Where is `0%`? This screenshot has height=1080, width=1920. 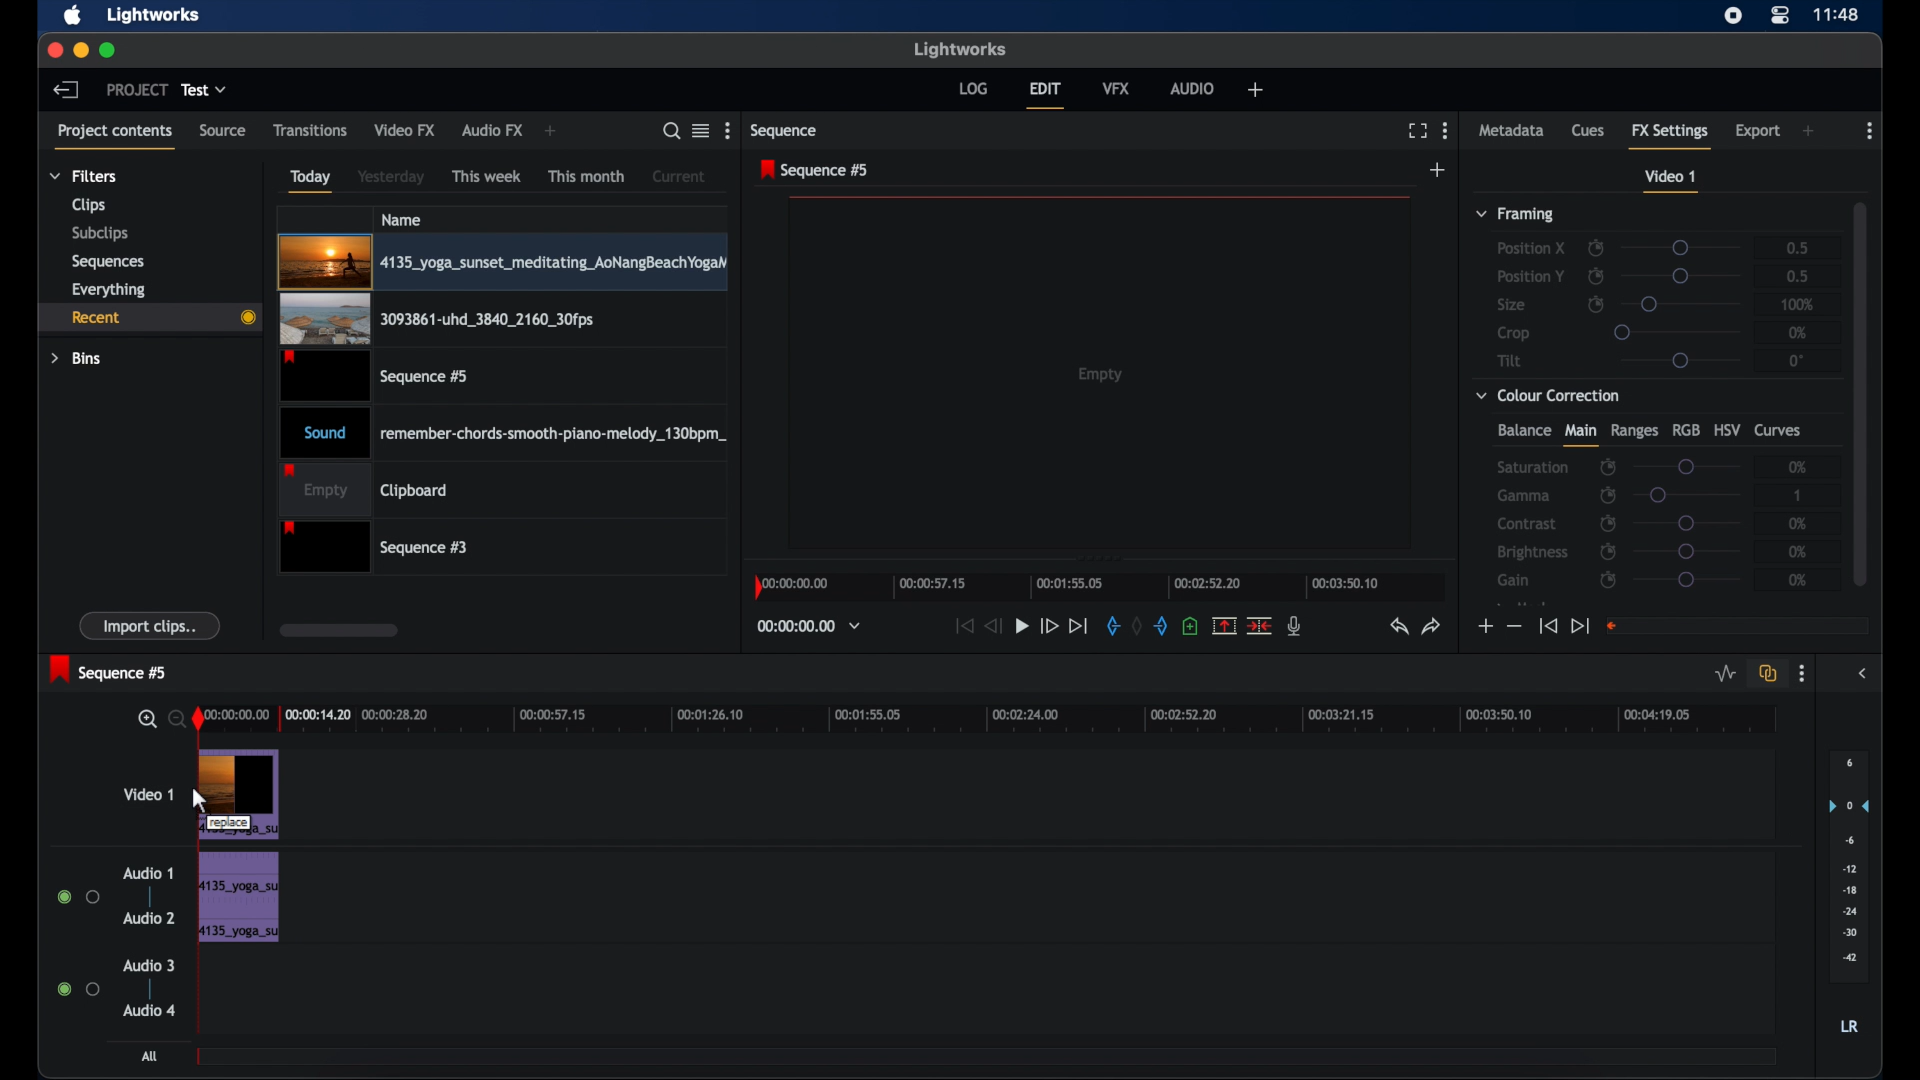
0% is located at coordinates (1799, 552).